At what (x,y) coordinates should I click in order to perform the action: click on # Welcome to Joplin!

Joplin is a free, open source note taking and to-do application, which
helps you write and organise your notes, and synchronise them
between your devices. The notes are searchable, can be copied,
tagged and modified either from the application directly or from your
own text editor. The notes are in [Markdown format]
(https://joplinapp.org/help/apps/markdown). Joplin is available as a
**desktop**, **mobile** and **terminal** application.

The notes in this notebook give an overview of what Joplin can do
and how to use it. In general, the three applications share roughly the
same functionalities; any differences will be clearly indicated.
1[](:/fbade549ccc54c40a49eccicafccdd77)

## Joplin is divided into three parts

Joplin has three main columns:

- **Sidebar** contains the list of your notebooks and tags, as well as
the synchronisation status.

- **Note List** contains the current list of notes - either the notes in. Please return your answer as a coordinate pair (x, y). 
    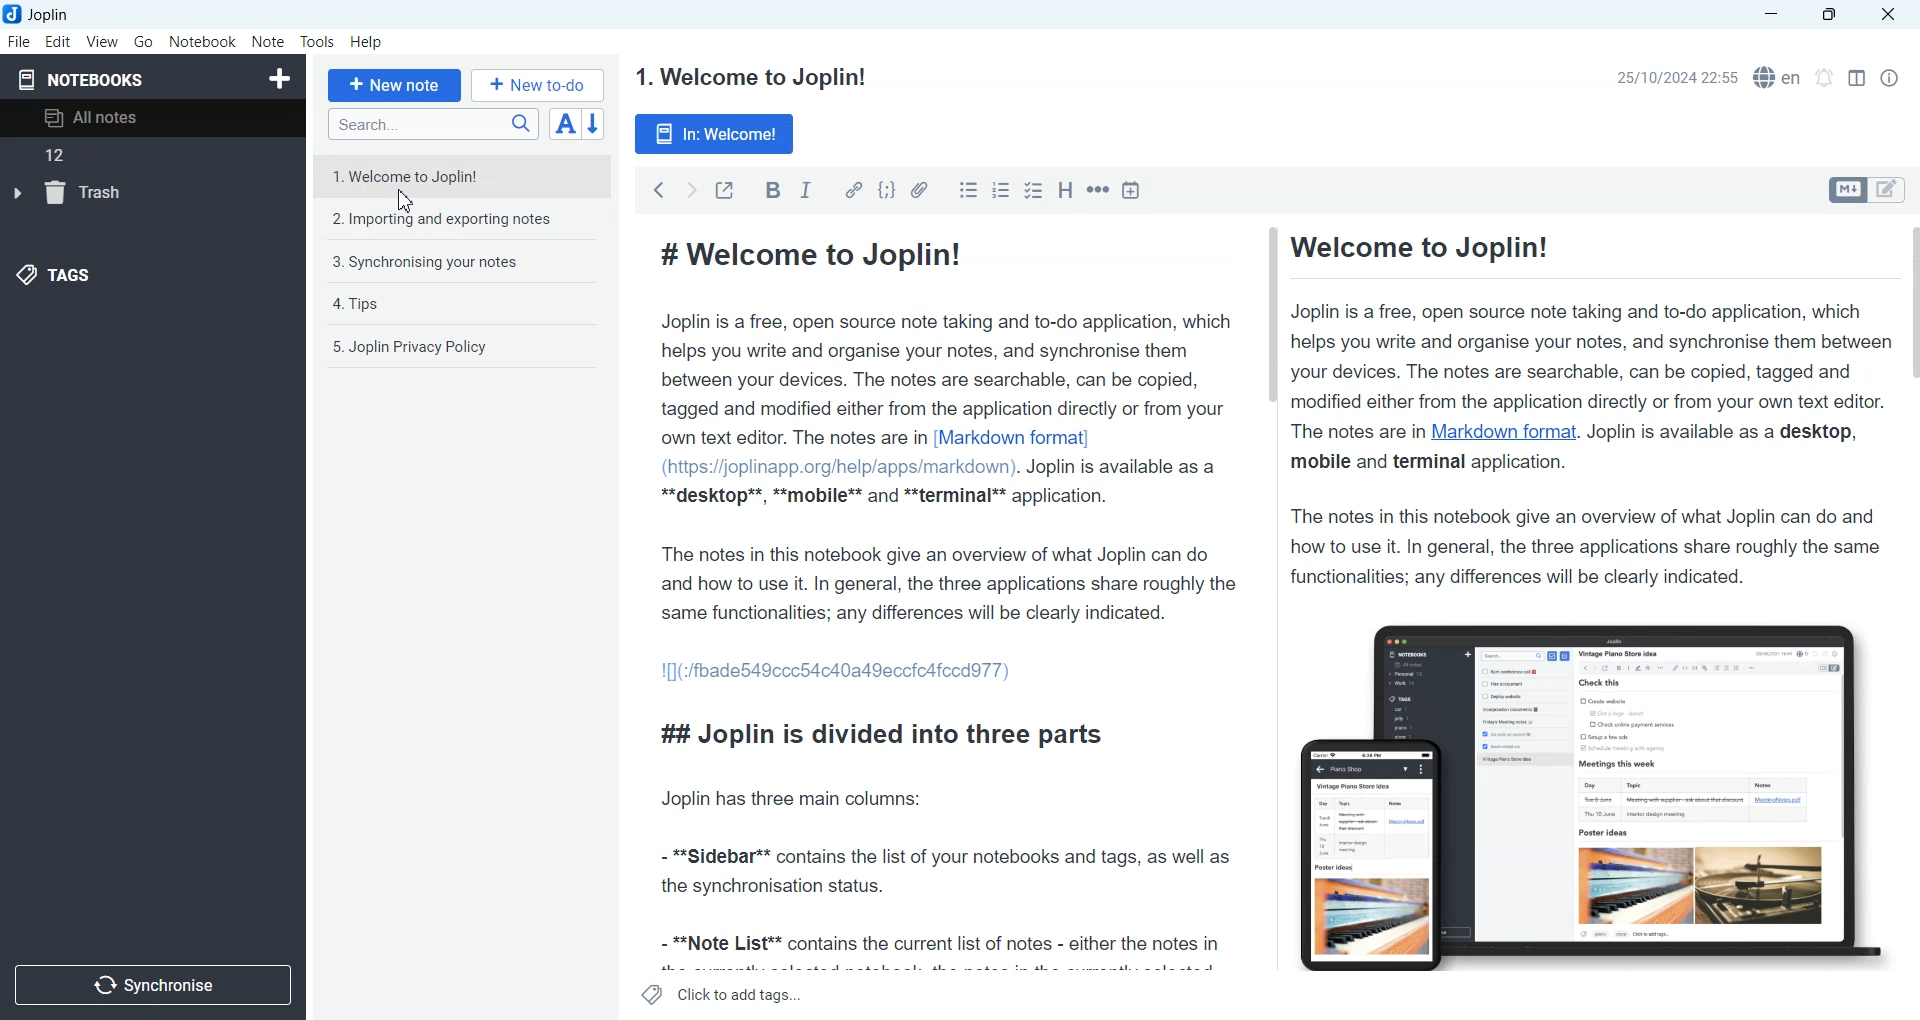
    Looking at the image, I should click on (947, 602).